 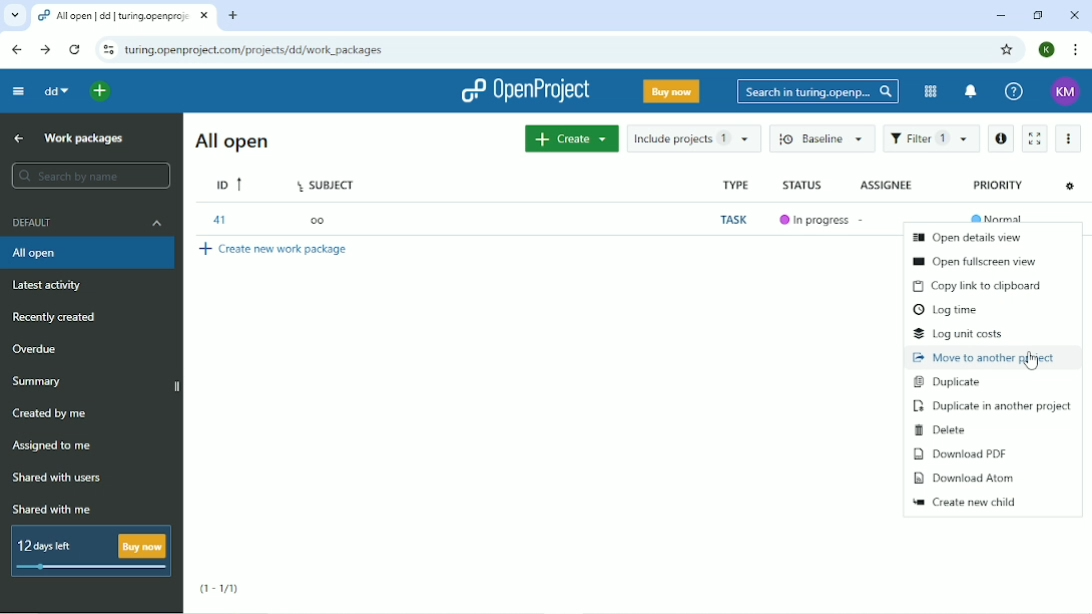 What do you see at coordinates (528, 91) in the screenshot?
I see `OpenProject` at bounding box center [528, 91].